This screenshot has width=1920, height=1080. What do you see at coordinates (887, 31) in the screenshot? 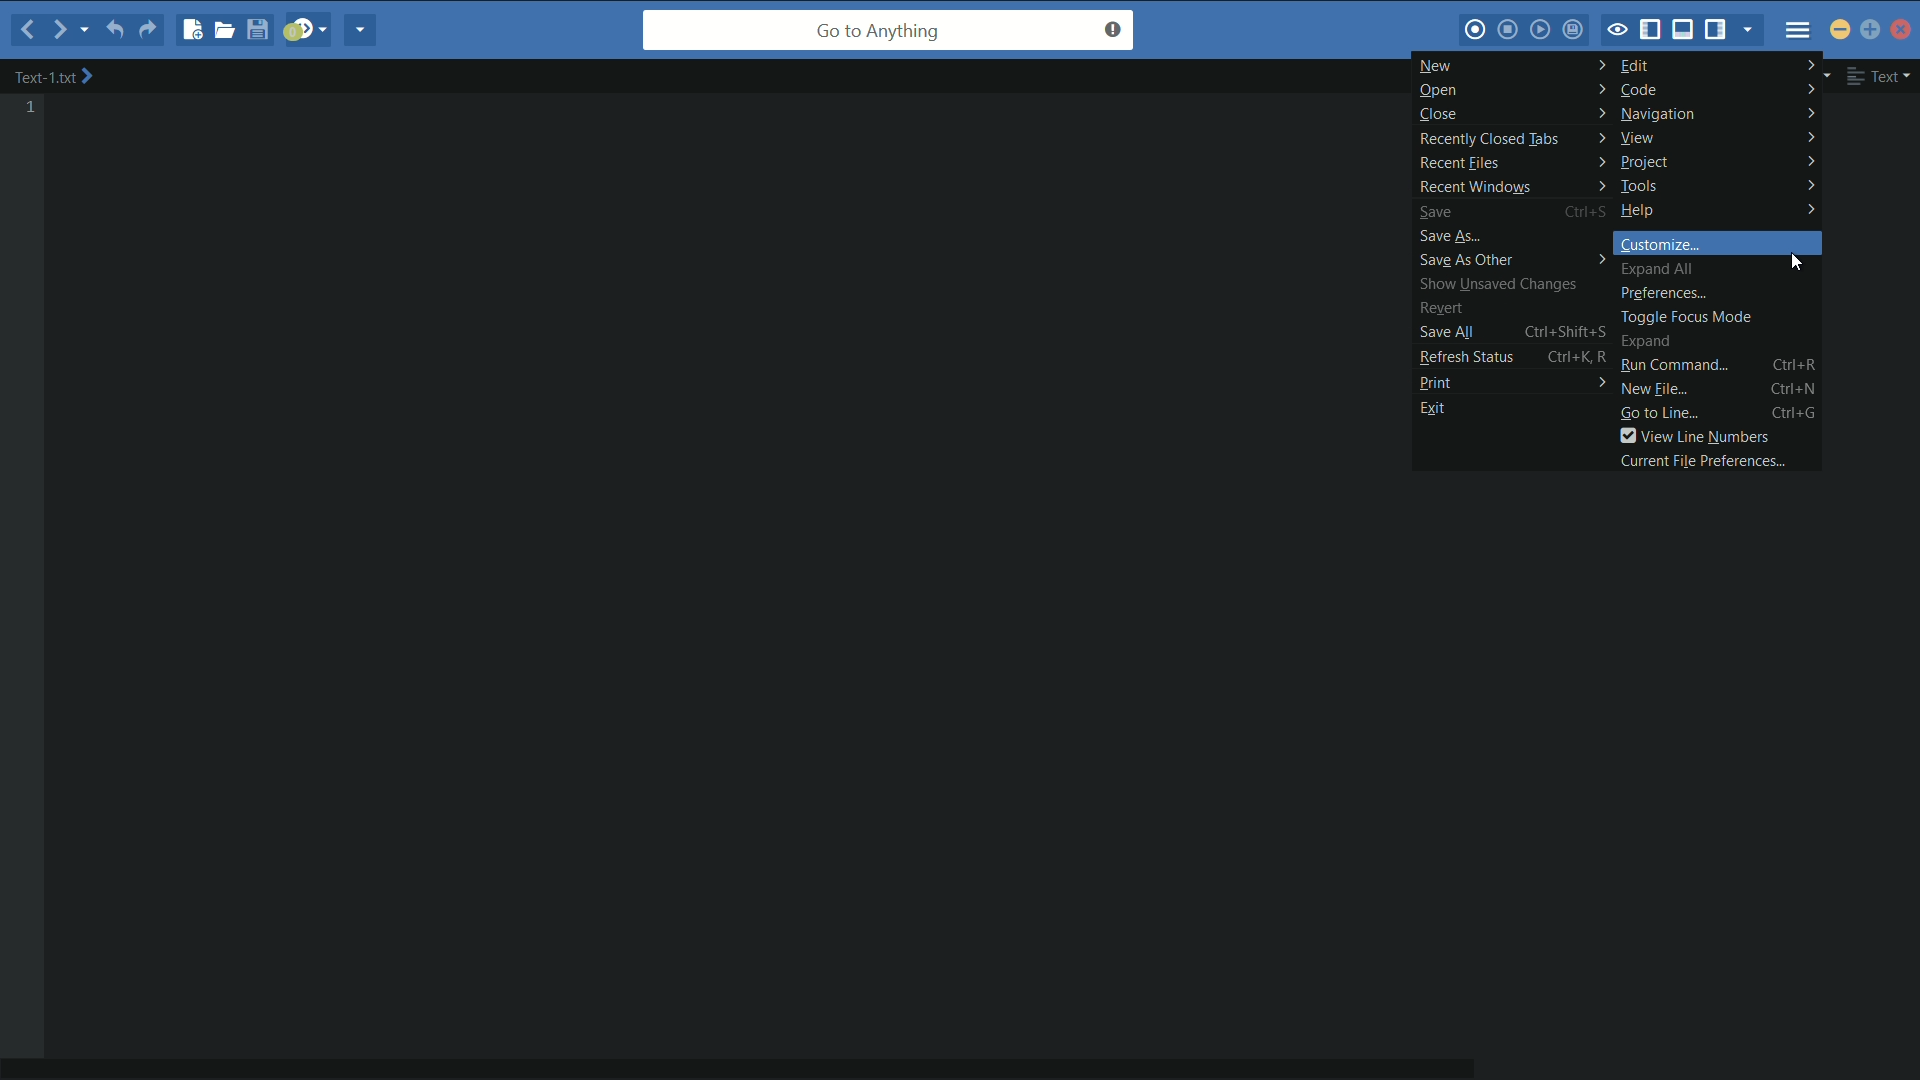
I see `go to anything` at bounding box center [887, 31].